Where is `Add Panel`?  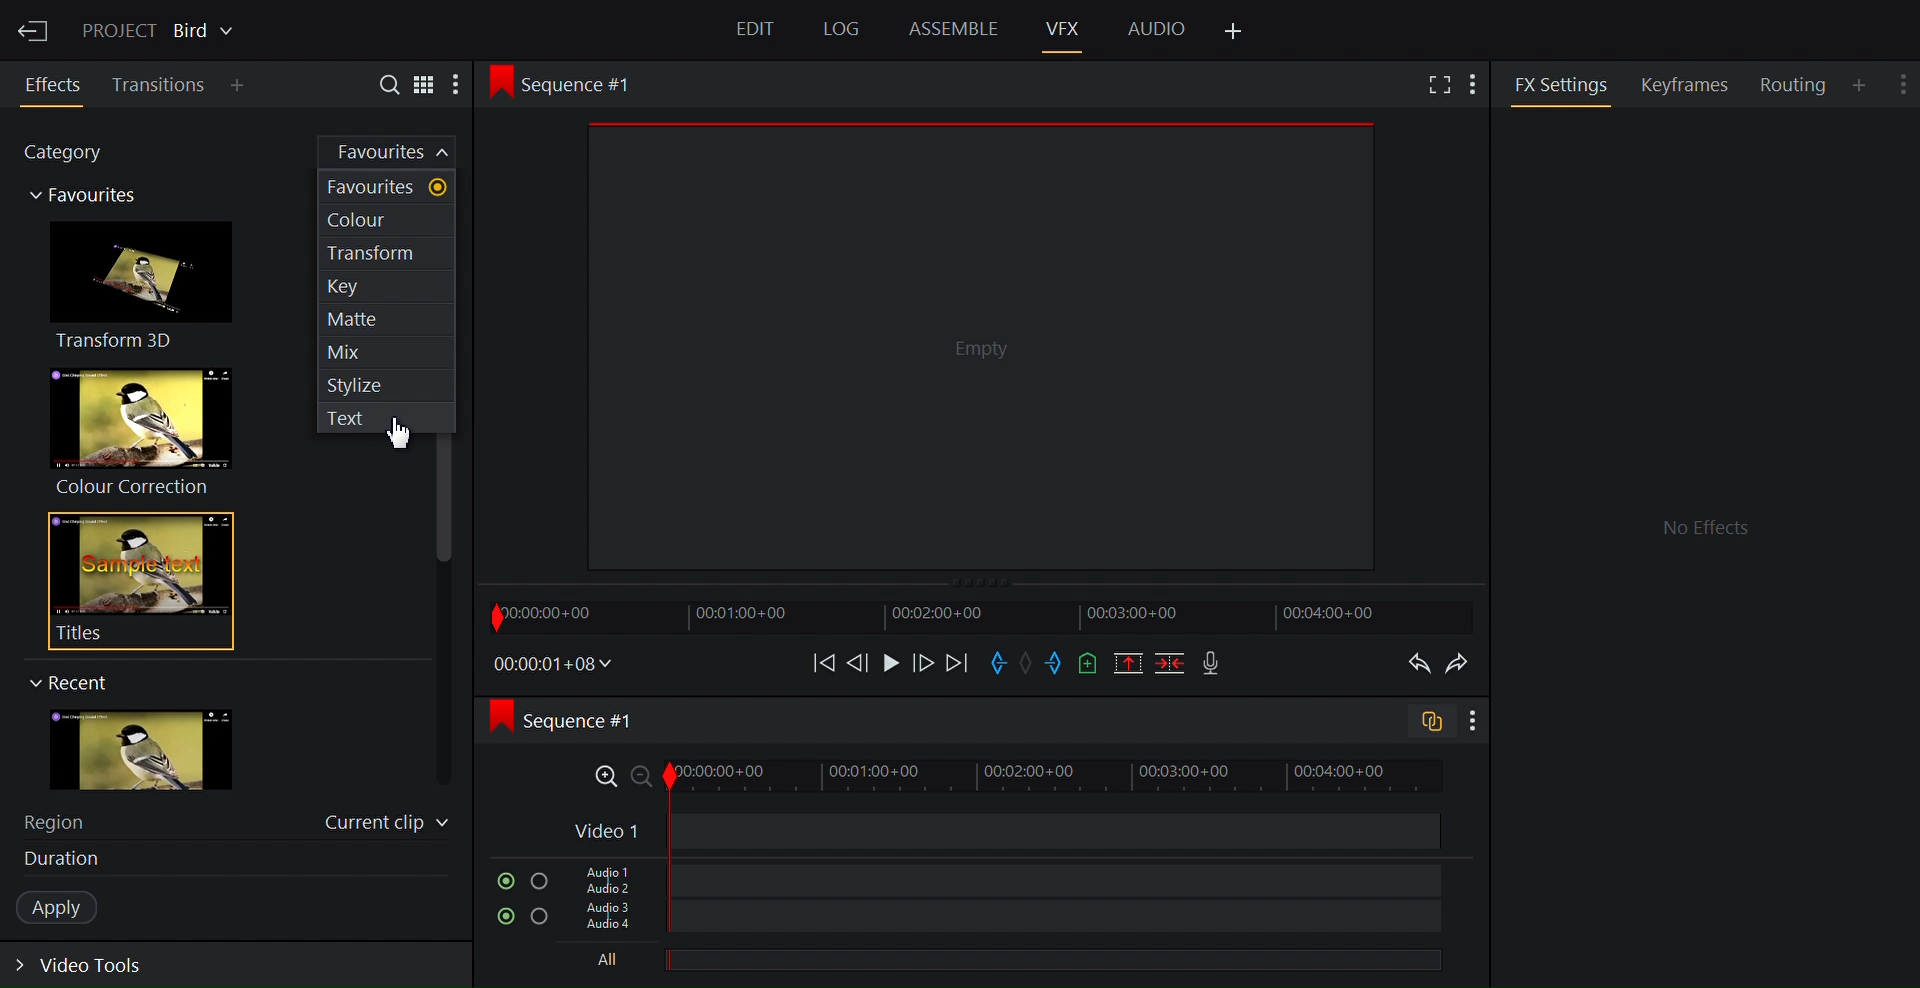
Add Panel is located at coordinates (242, 87).